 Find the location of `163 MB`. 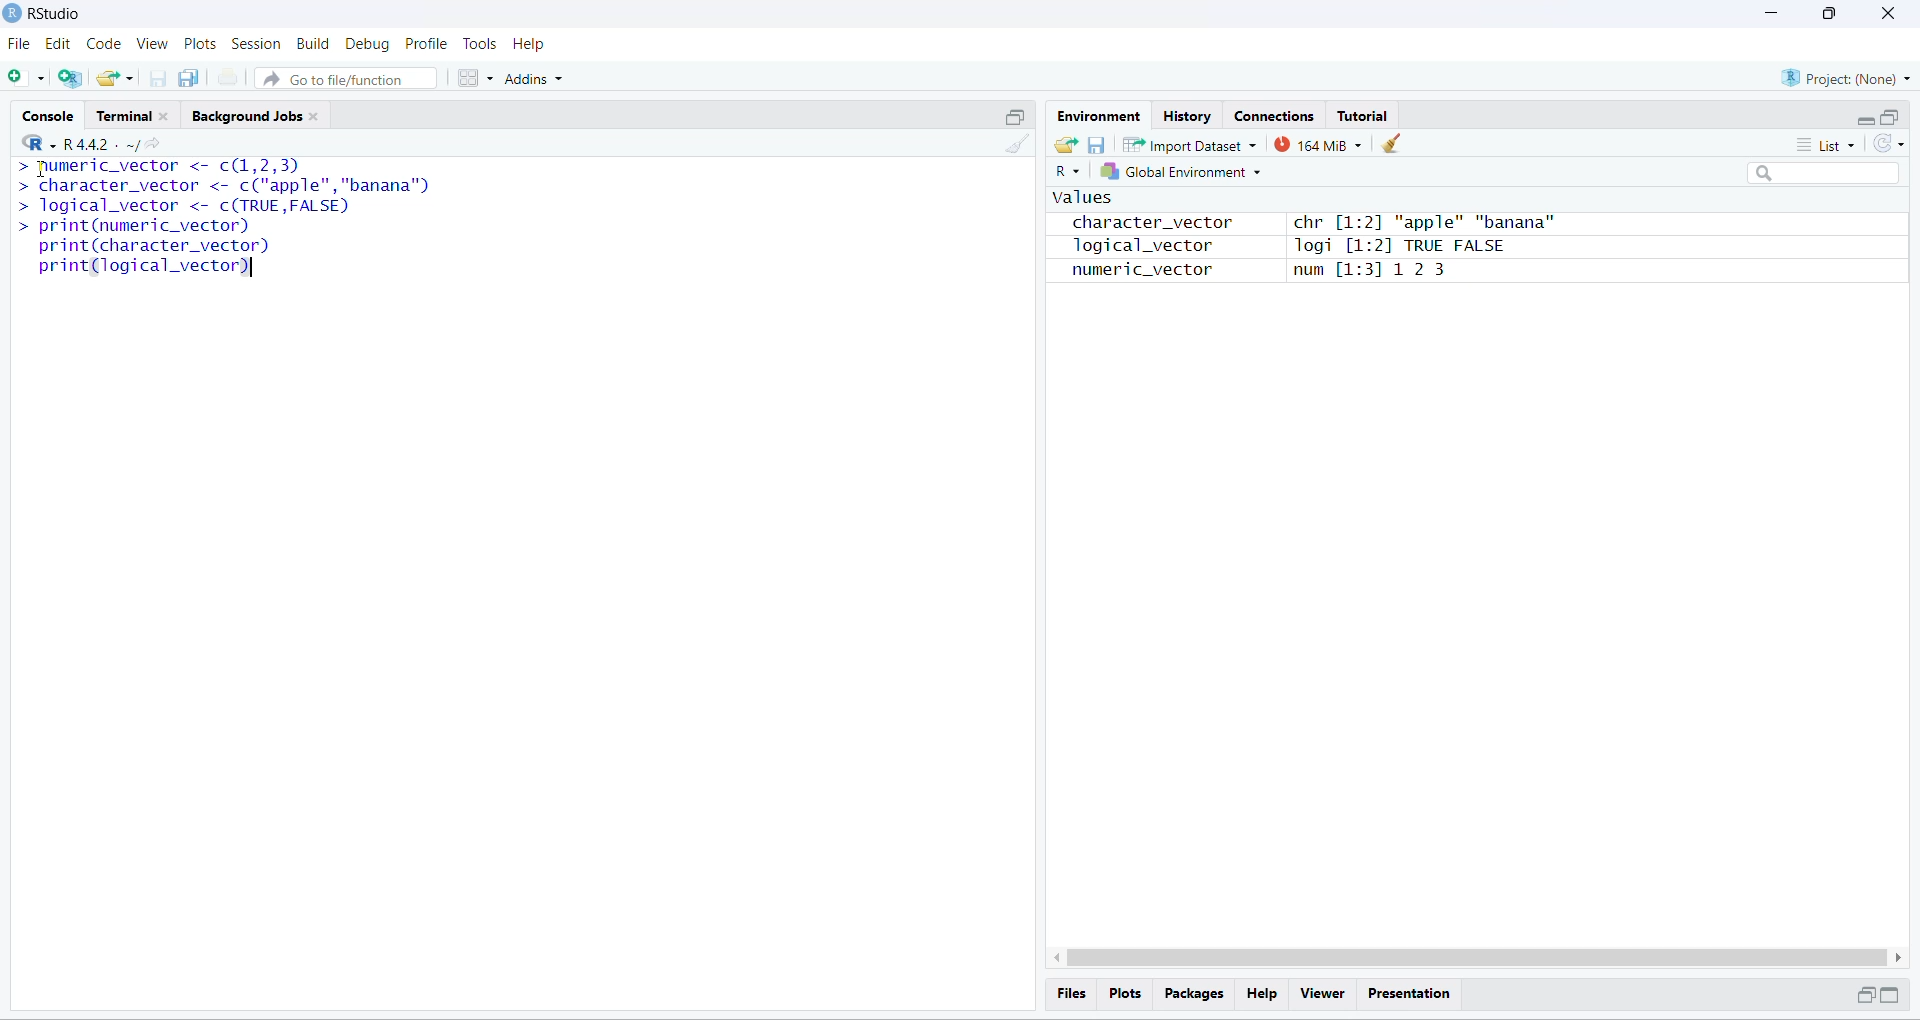

163 MB is located at coordinates (1318, 145).